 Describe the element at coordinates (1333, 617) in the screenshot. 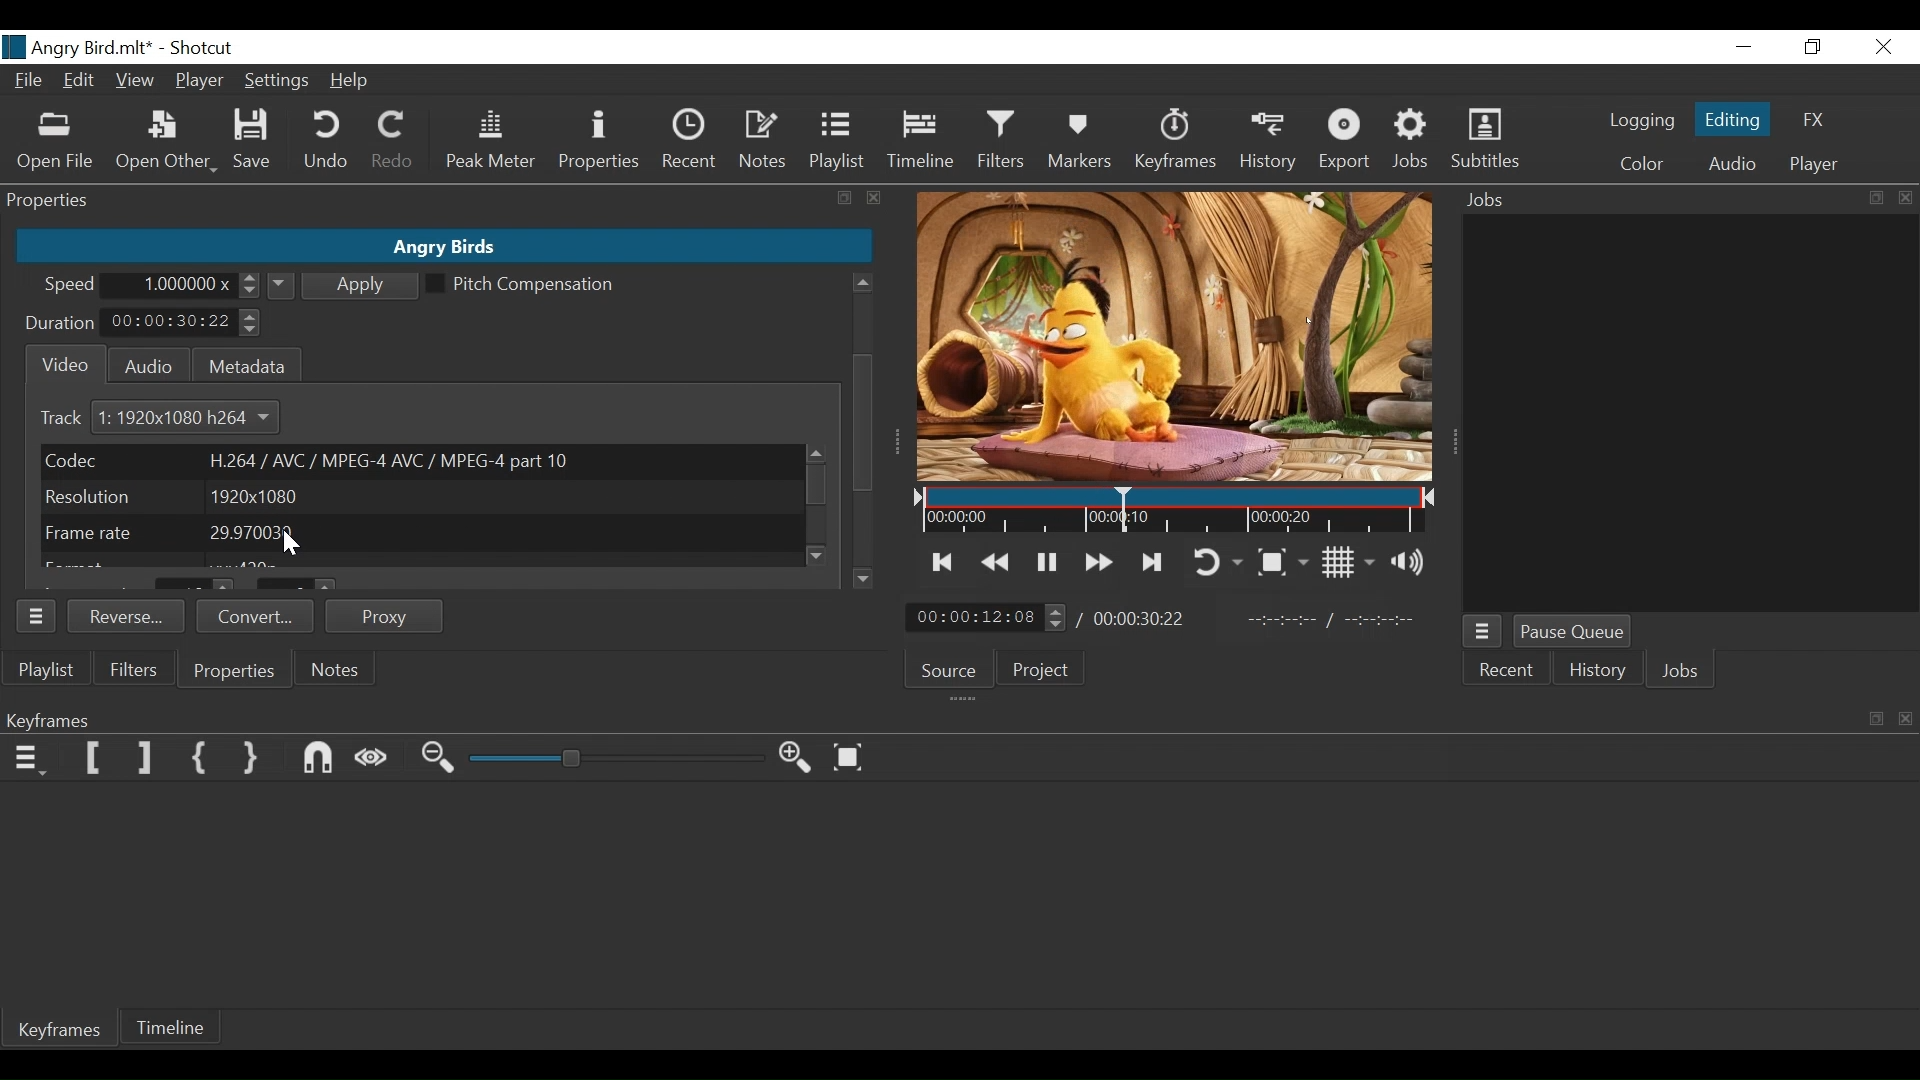

I see `In Point` at that location.